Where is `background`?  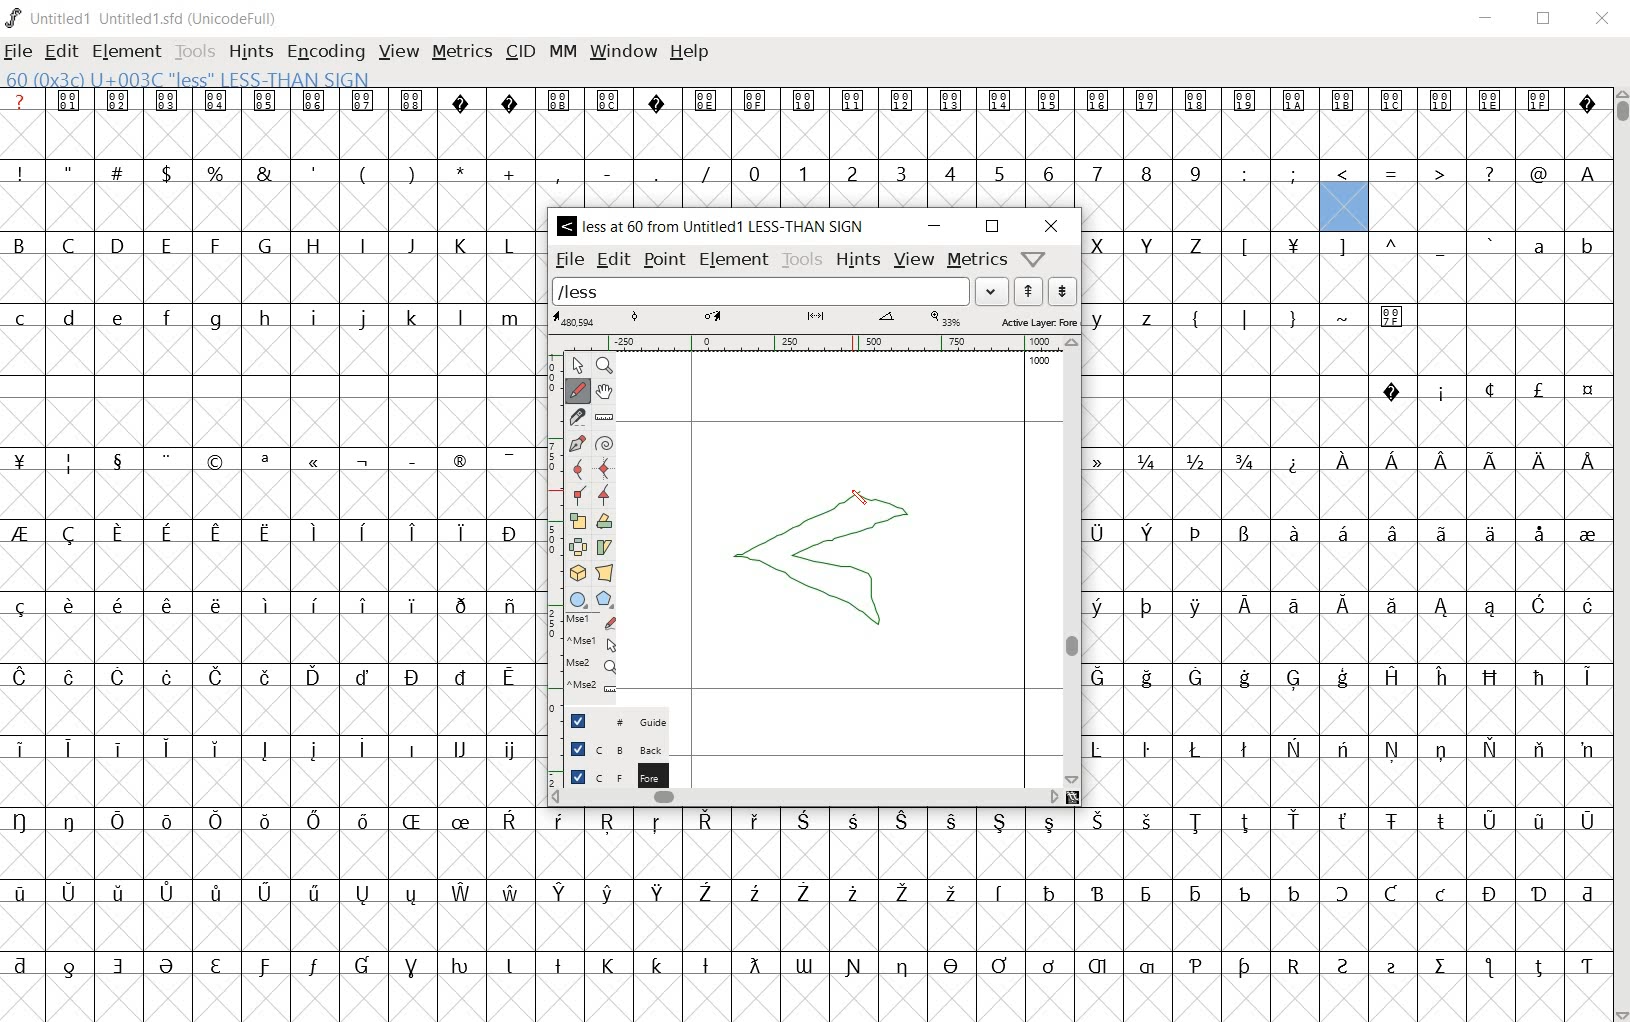
background is located at coordinates (607, 748).